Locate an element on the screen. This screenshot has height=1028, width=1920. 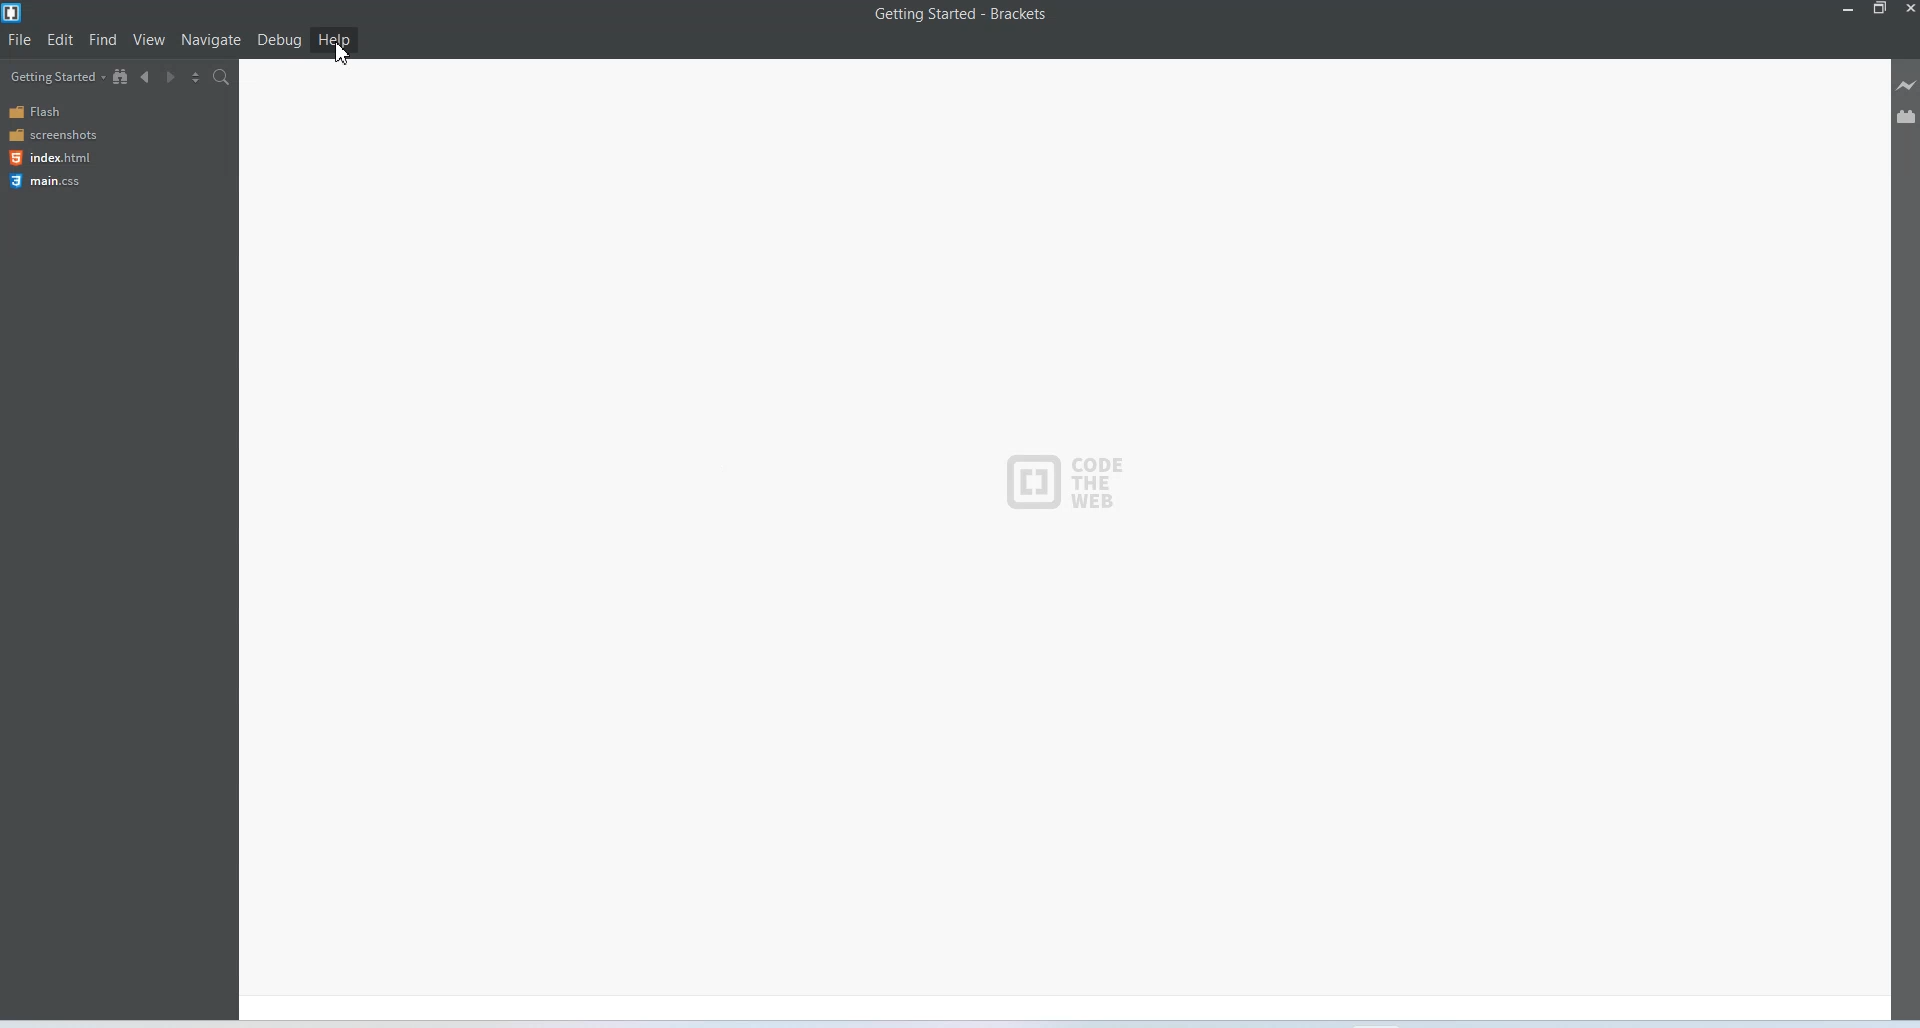
File is located at coordinates (20, 39).